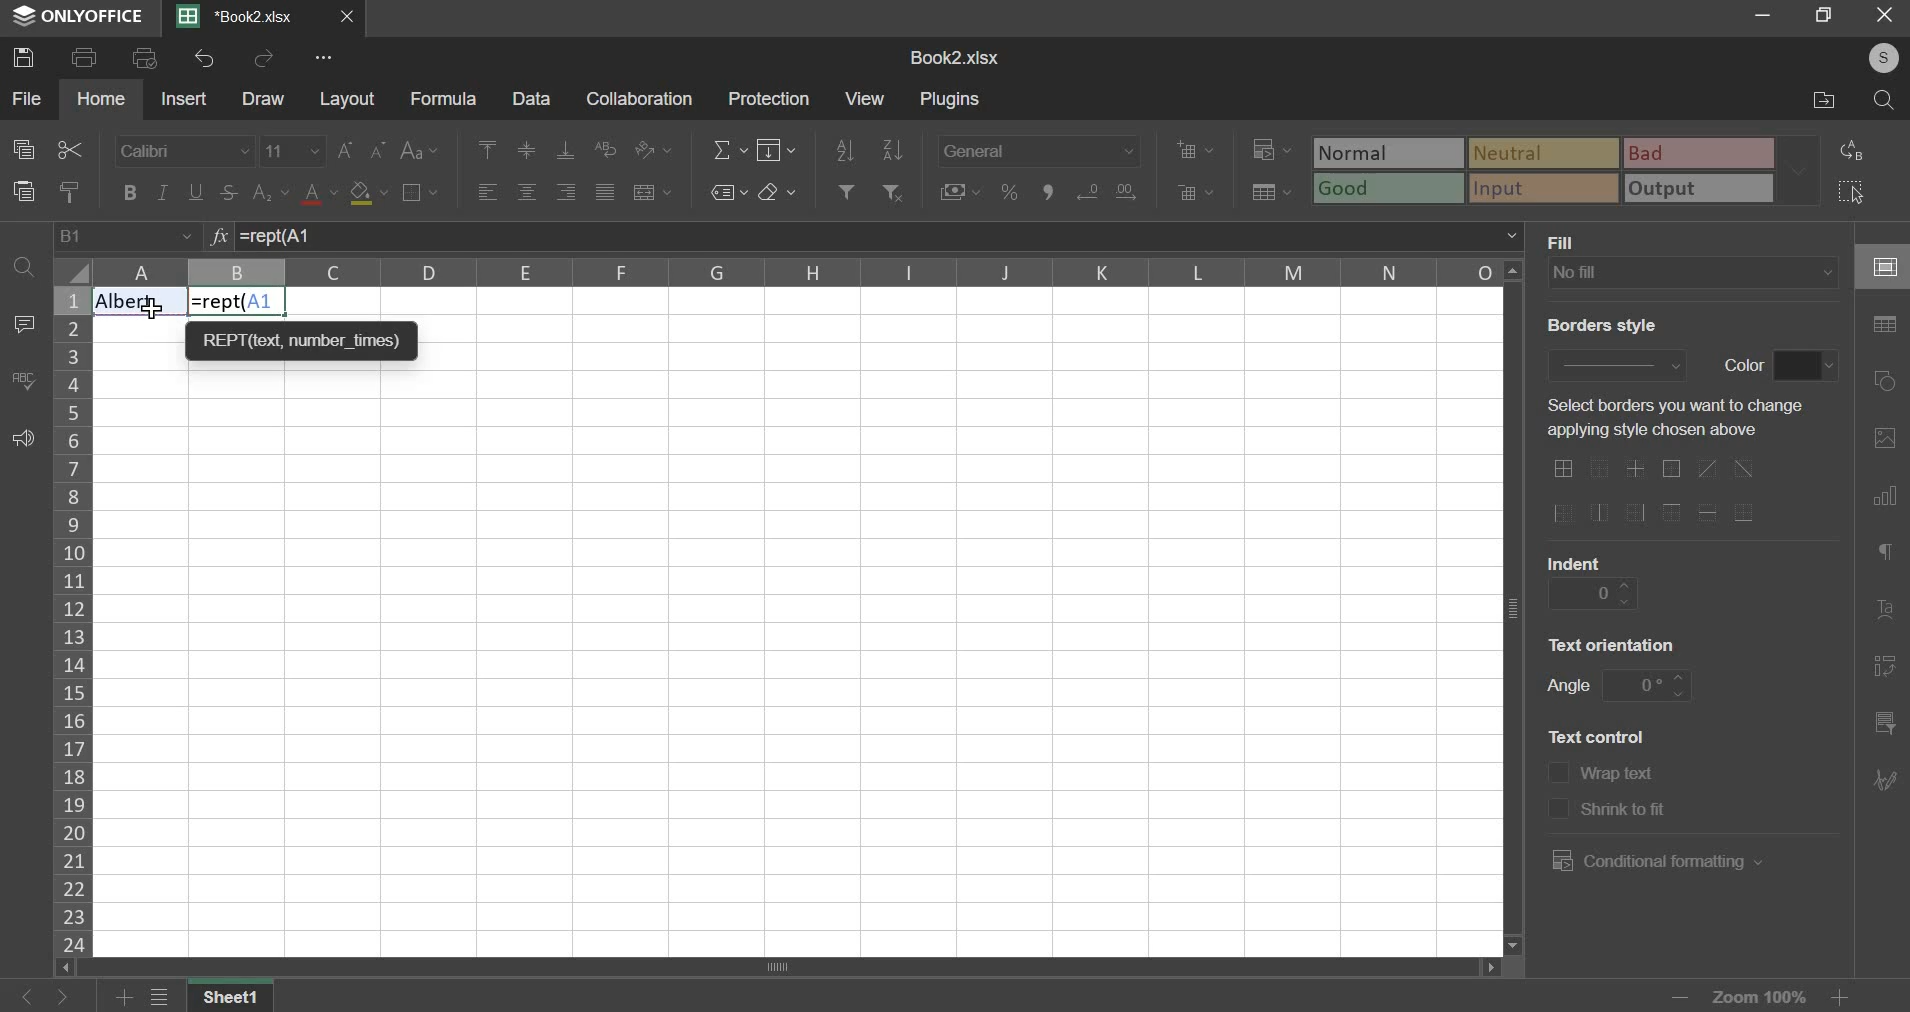  What do you see at coordinates (952, 100) in the screenshot?
I see `plugins` at bounding box center [952, 100].